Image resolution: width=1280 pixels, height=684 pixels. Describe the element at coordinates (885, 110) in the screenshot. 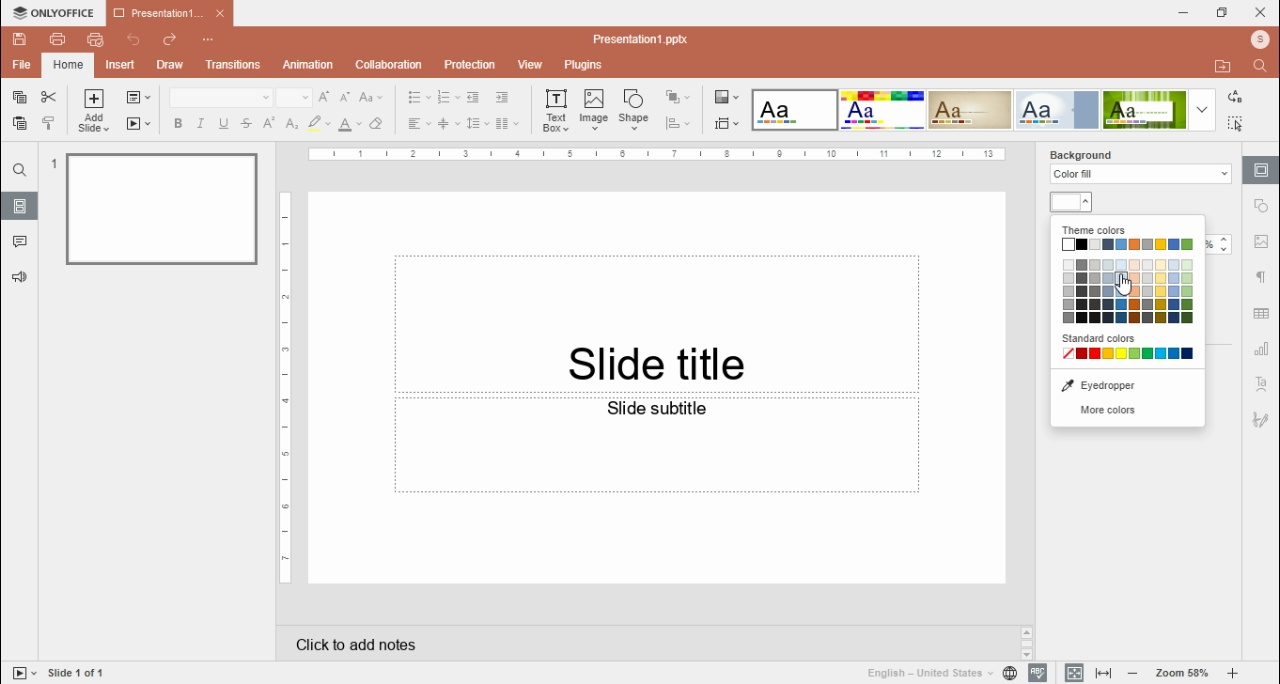

I see `theme 2` at that location.